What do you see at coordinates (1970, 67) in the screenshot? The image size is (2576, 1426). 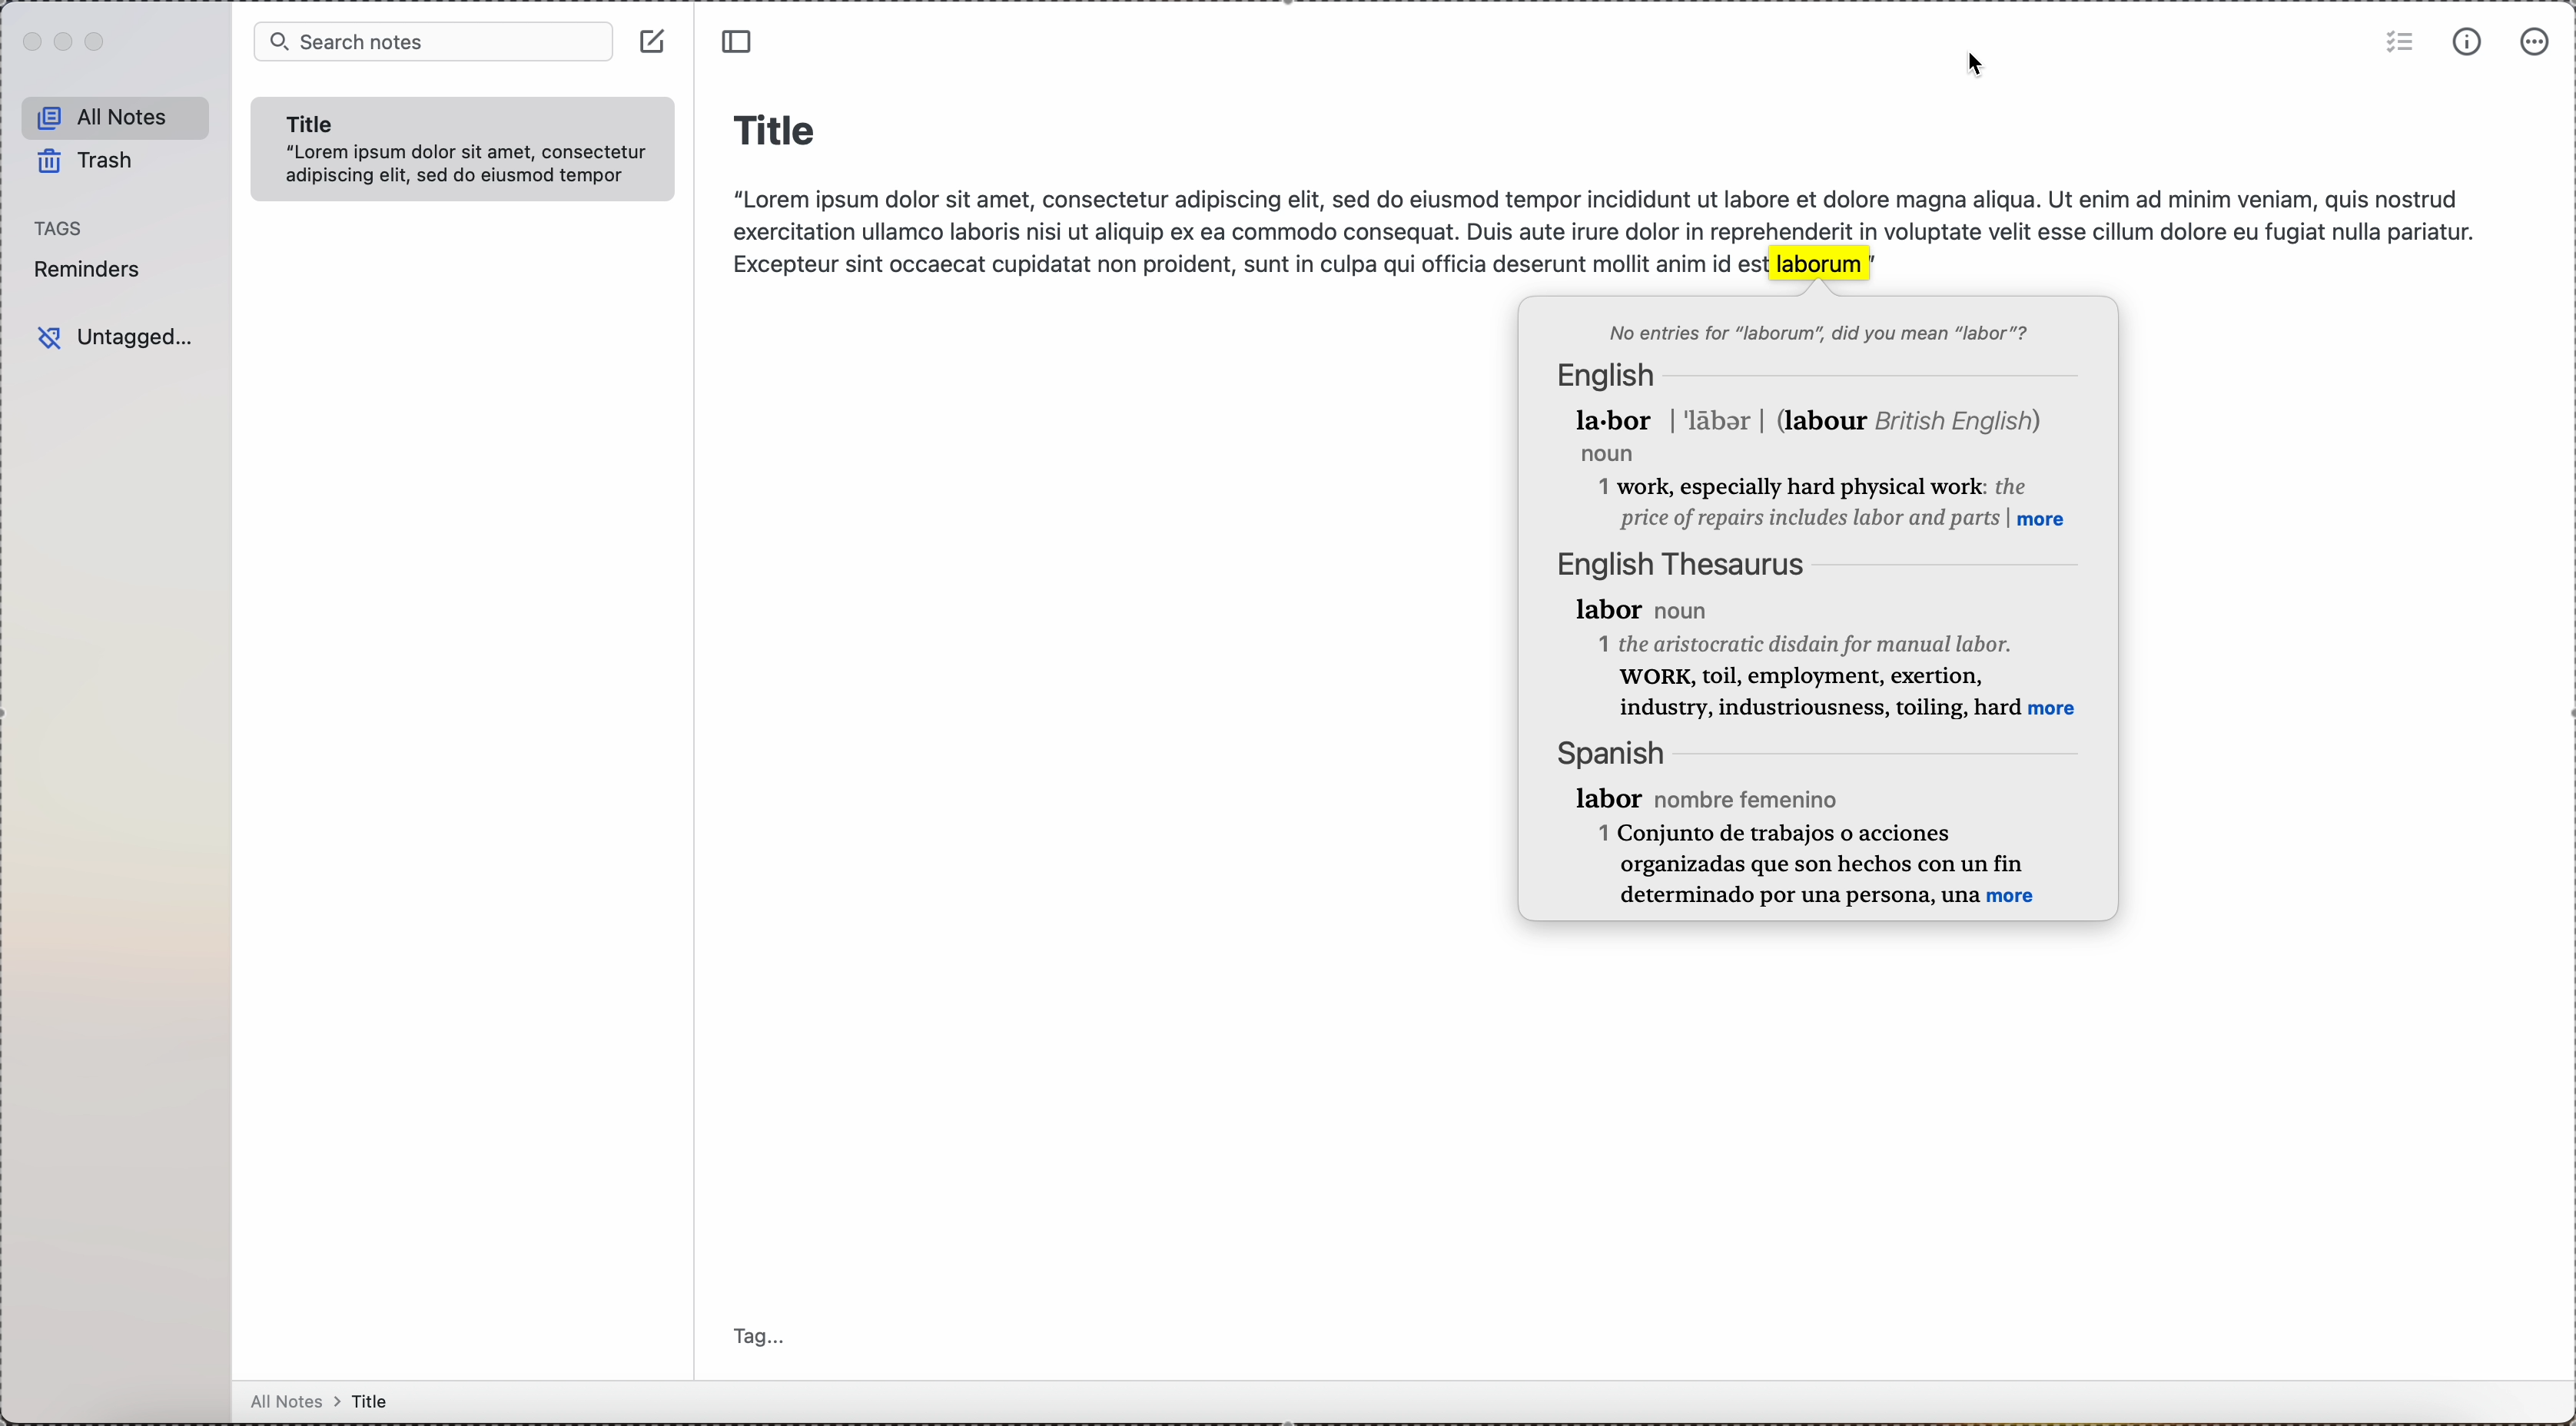 I see `cursor` at bounding box center [1970, 67].